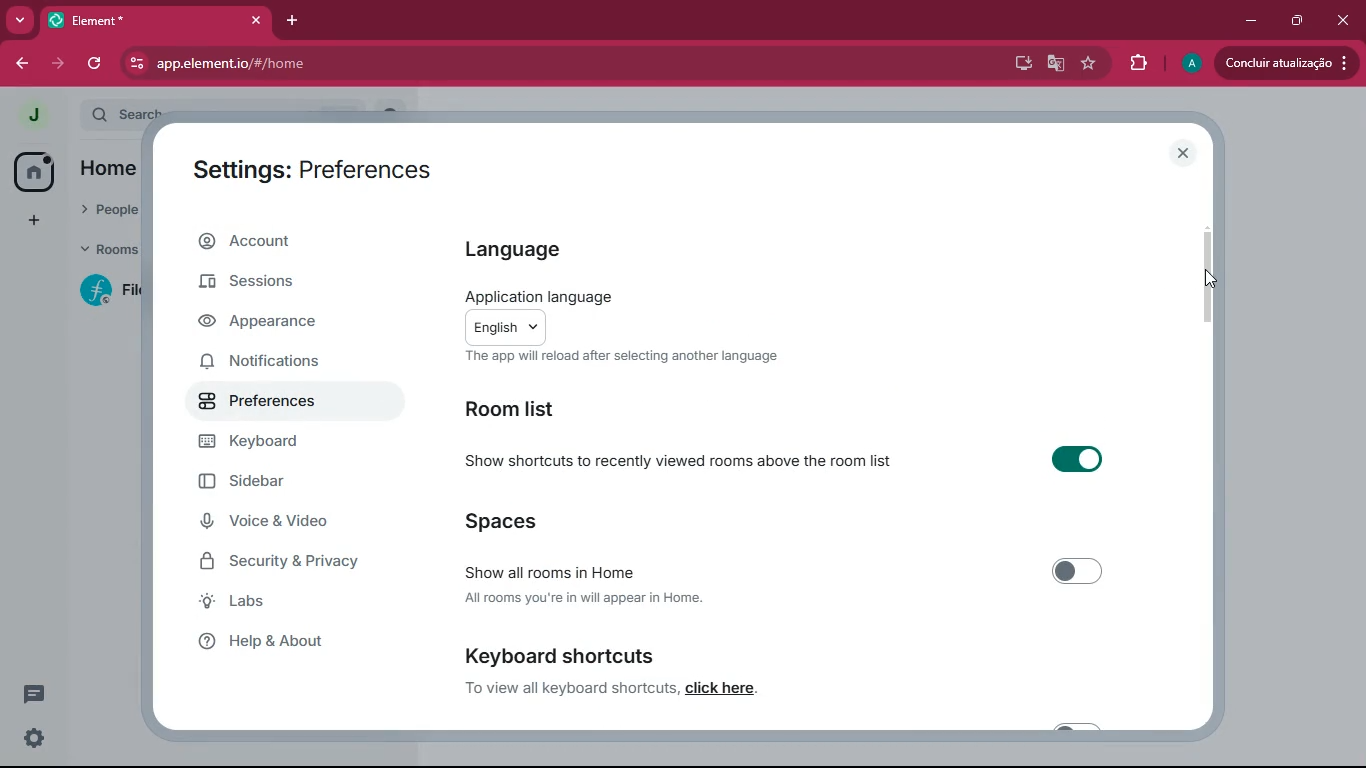 Image resolution: width=1366 pixels, height=768 pixels. Describe the element at coordinates (537, 411) in the screenshot. I see `room list ` at that location.